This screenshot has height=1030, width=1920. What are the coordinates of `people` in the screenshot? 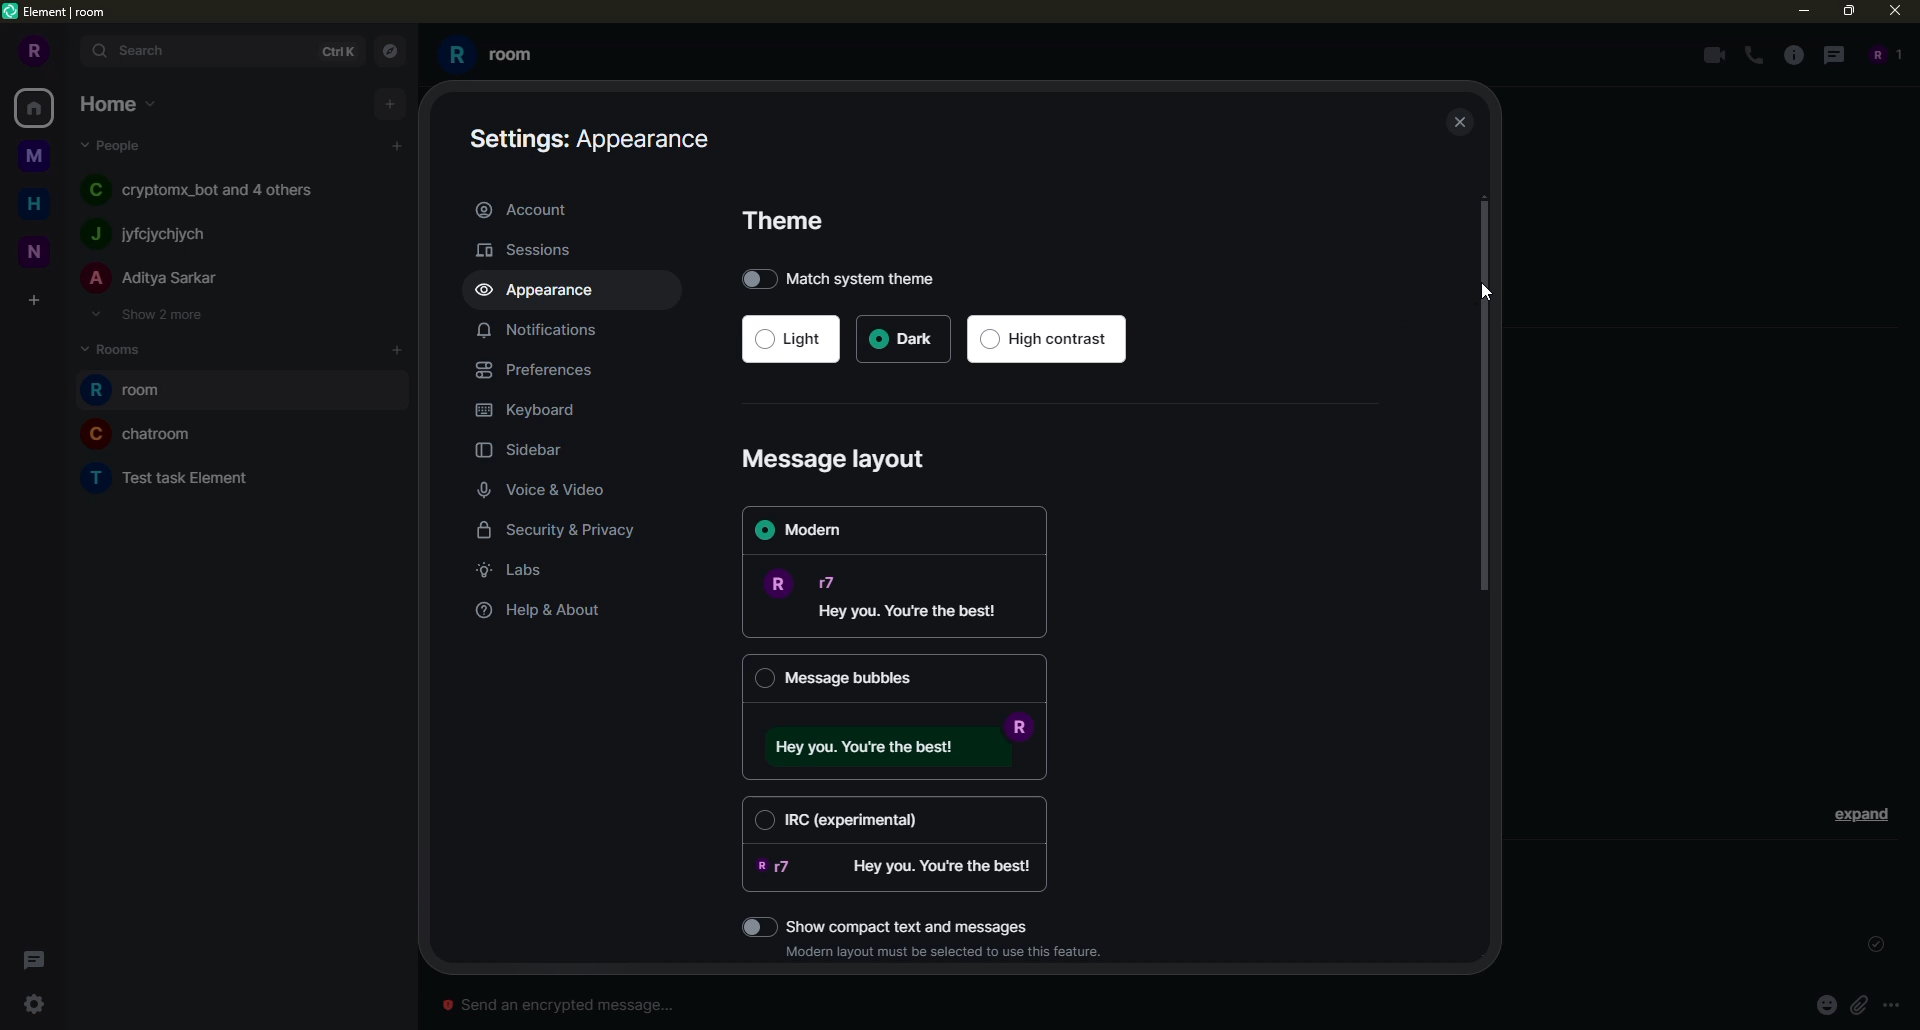 It's located at (153, 234).